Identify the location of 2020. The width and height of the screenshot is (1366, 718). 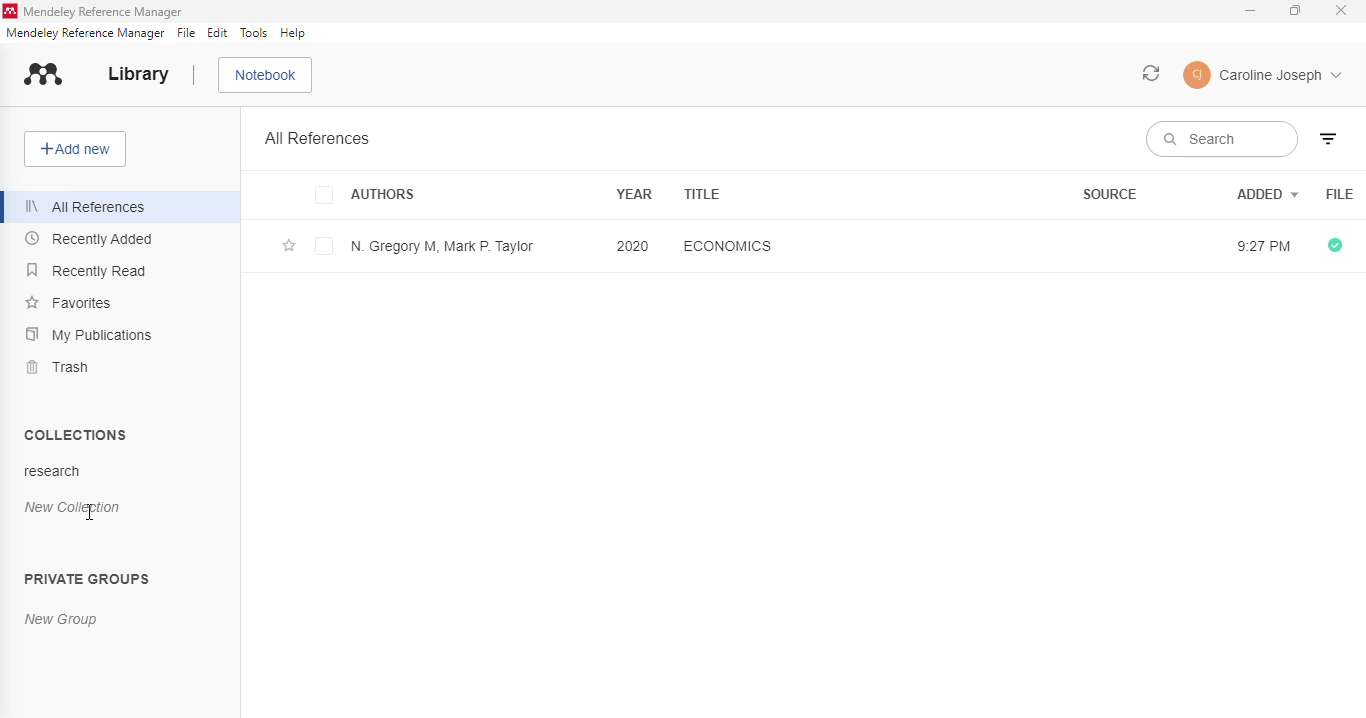
(633, 245).